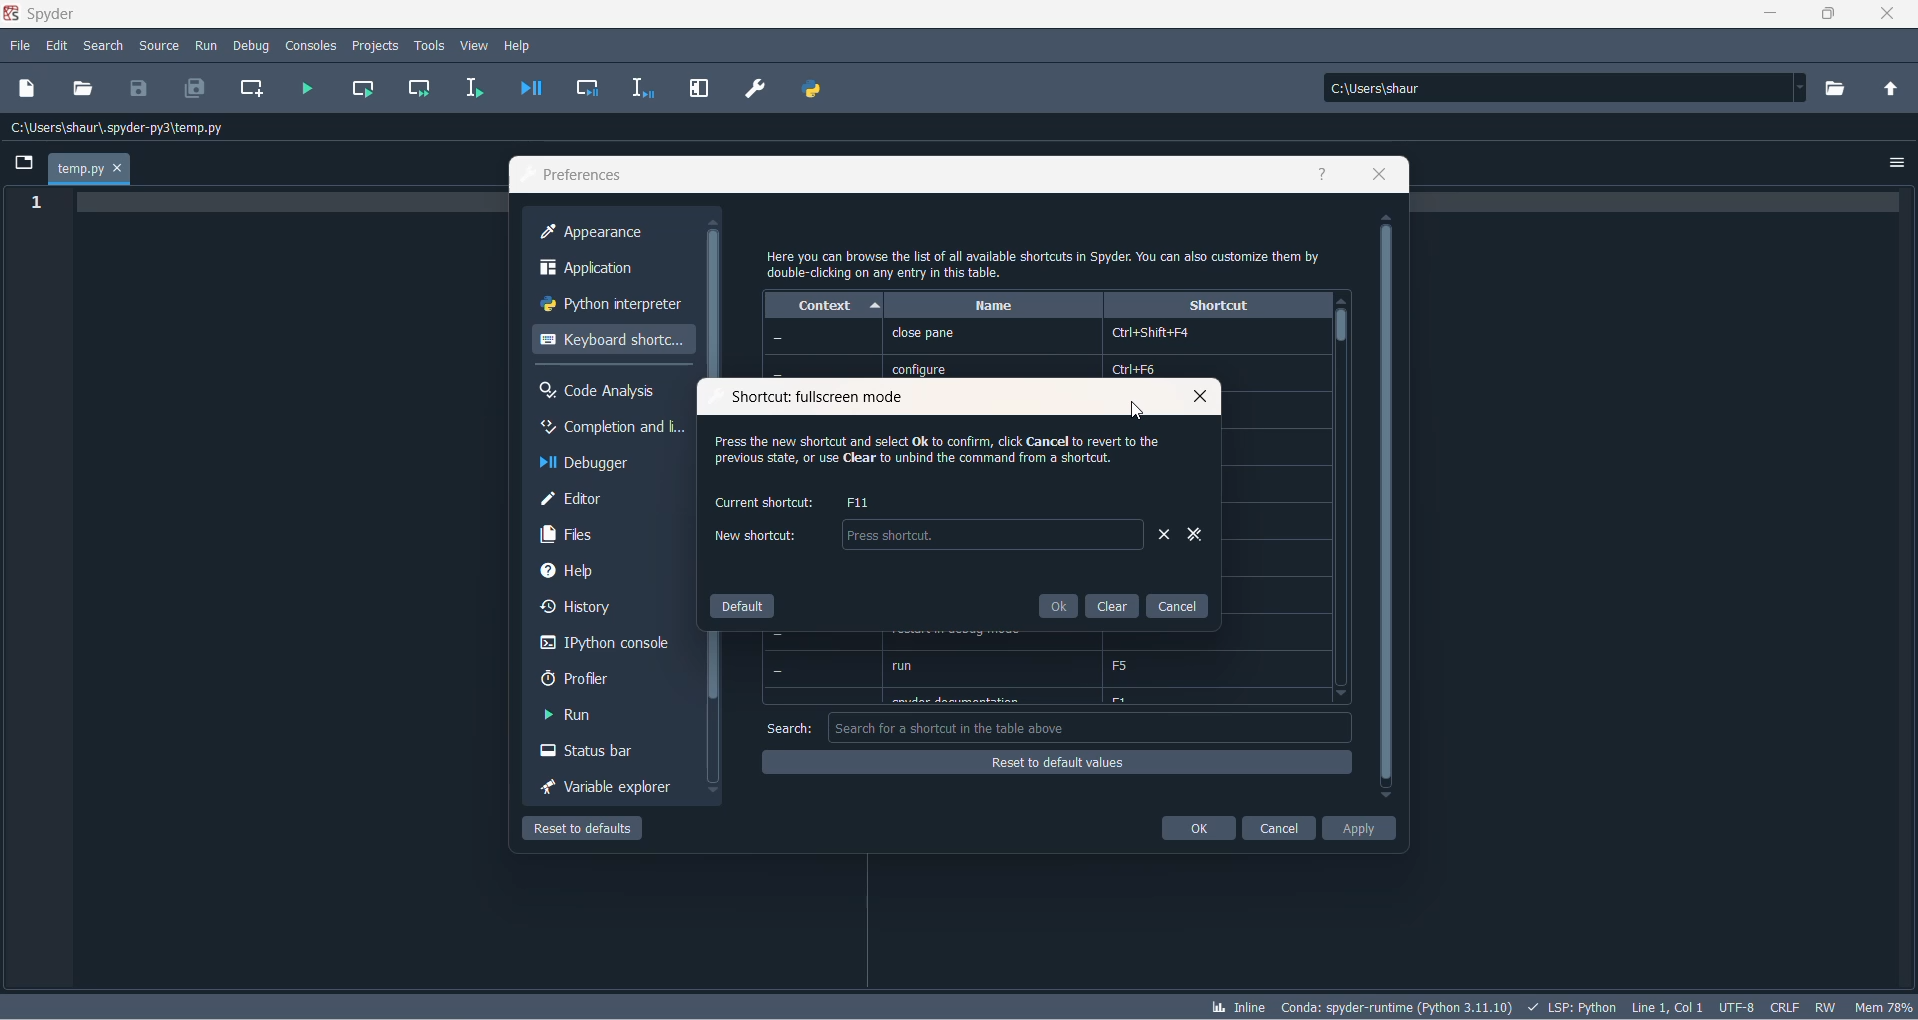 The height and width of the screenshot is (1020, 1918). Describe the element at coordinates (1572, 1005) in the screenshot. I see `script` at that location.